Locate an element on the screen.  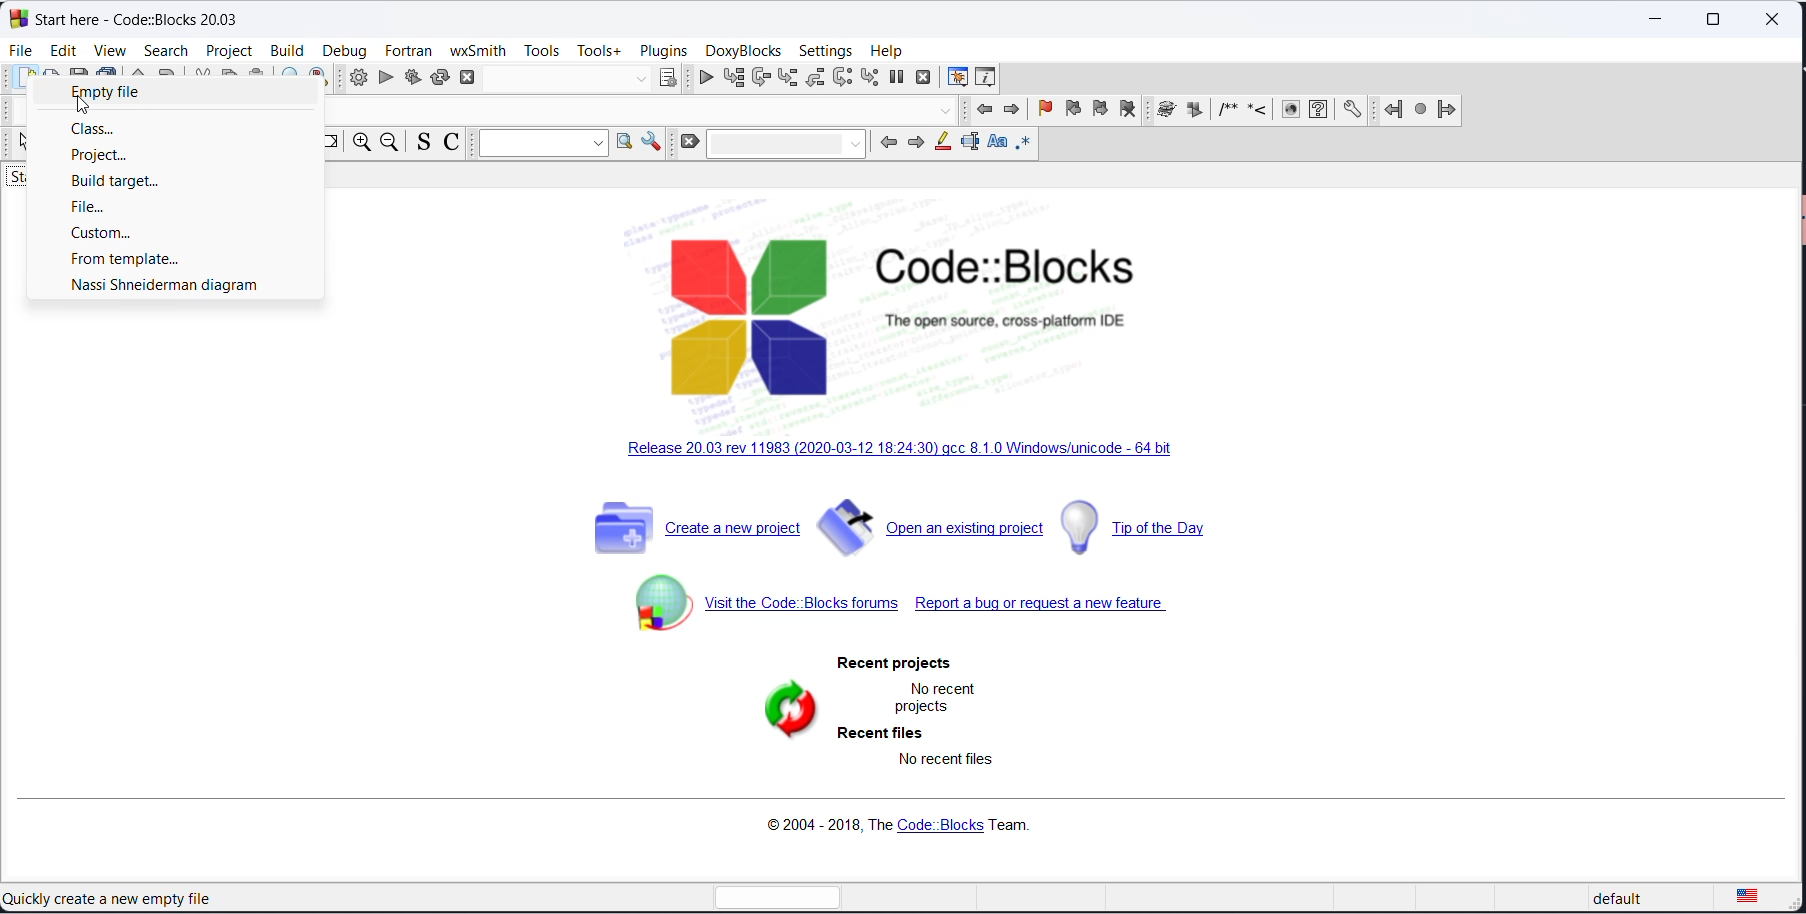
jump back is located at coordinates (1390, 112).